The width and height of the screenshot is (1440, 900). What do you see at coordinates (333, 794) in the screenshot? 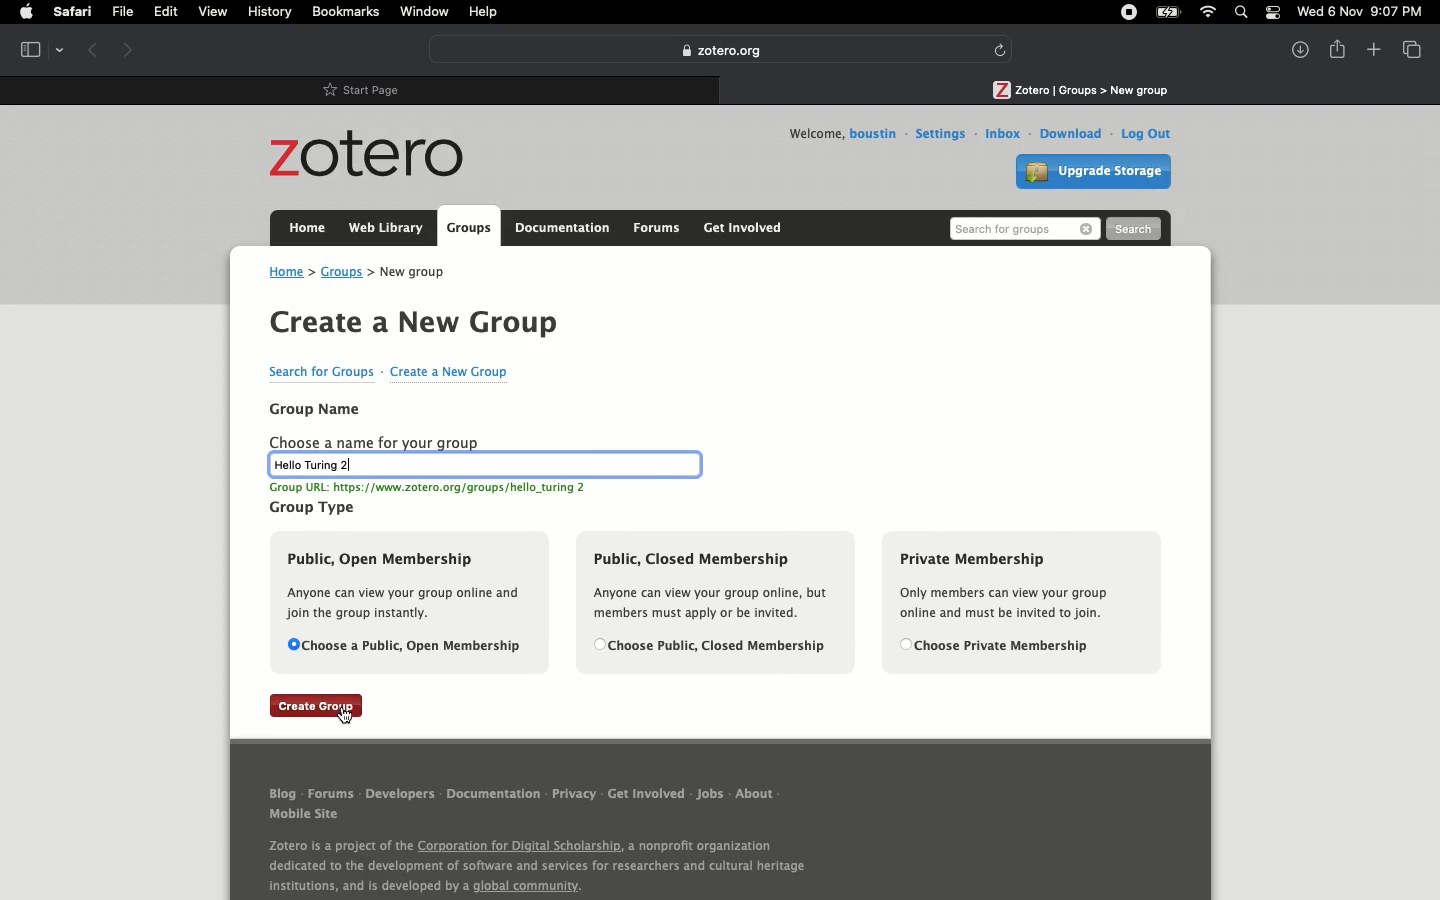
I see `Forums` at bounding box center [333, 794].